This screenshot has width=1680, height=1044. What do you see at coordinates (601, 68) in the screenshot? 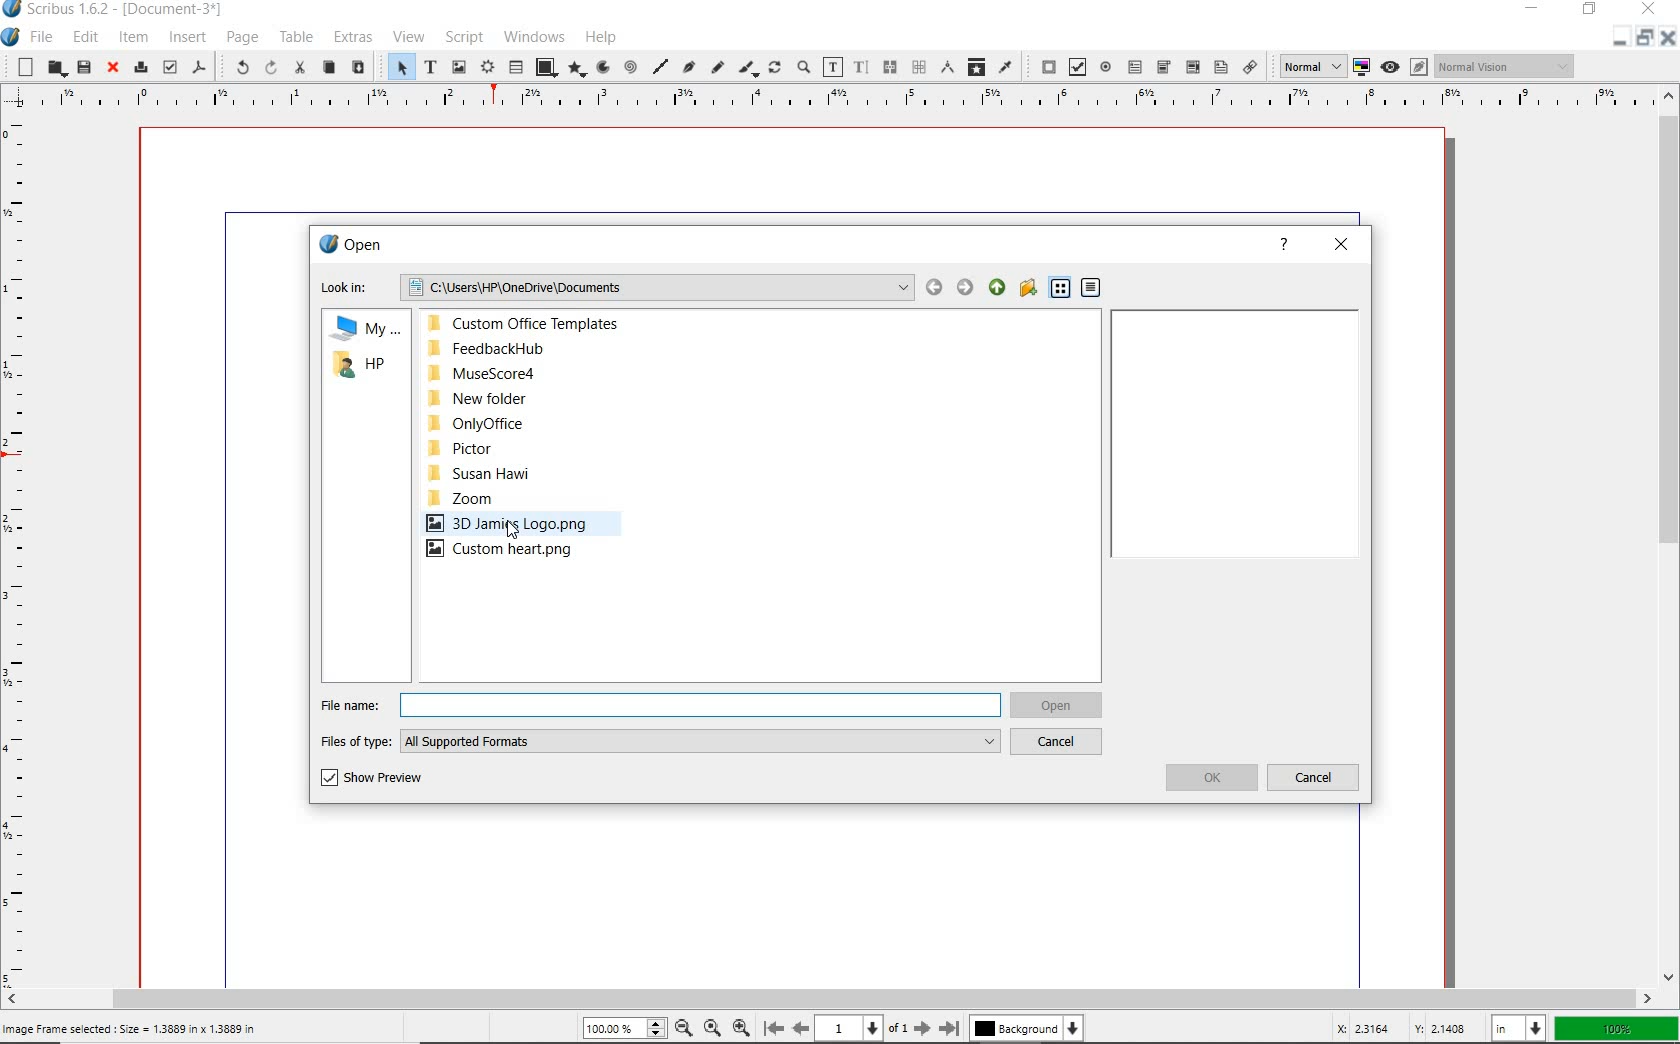
I see `arc` at bounding box center [601, 68].